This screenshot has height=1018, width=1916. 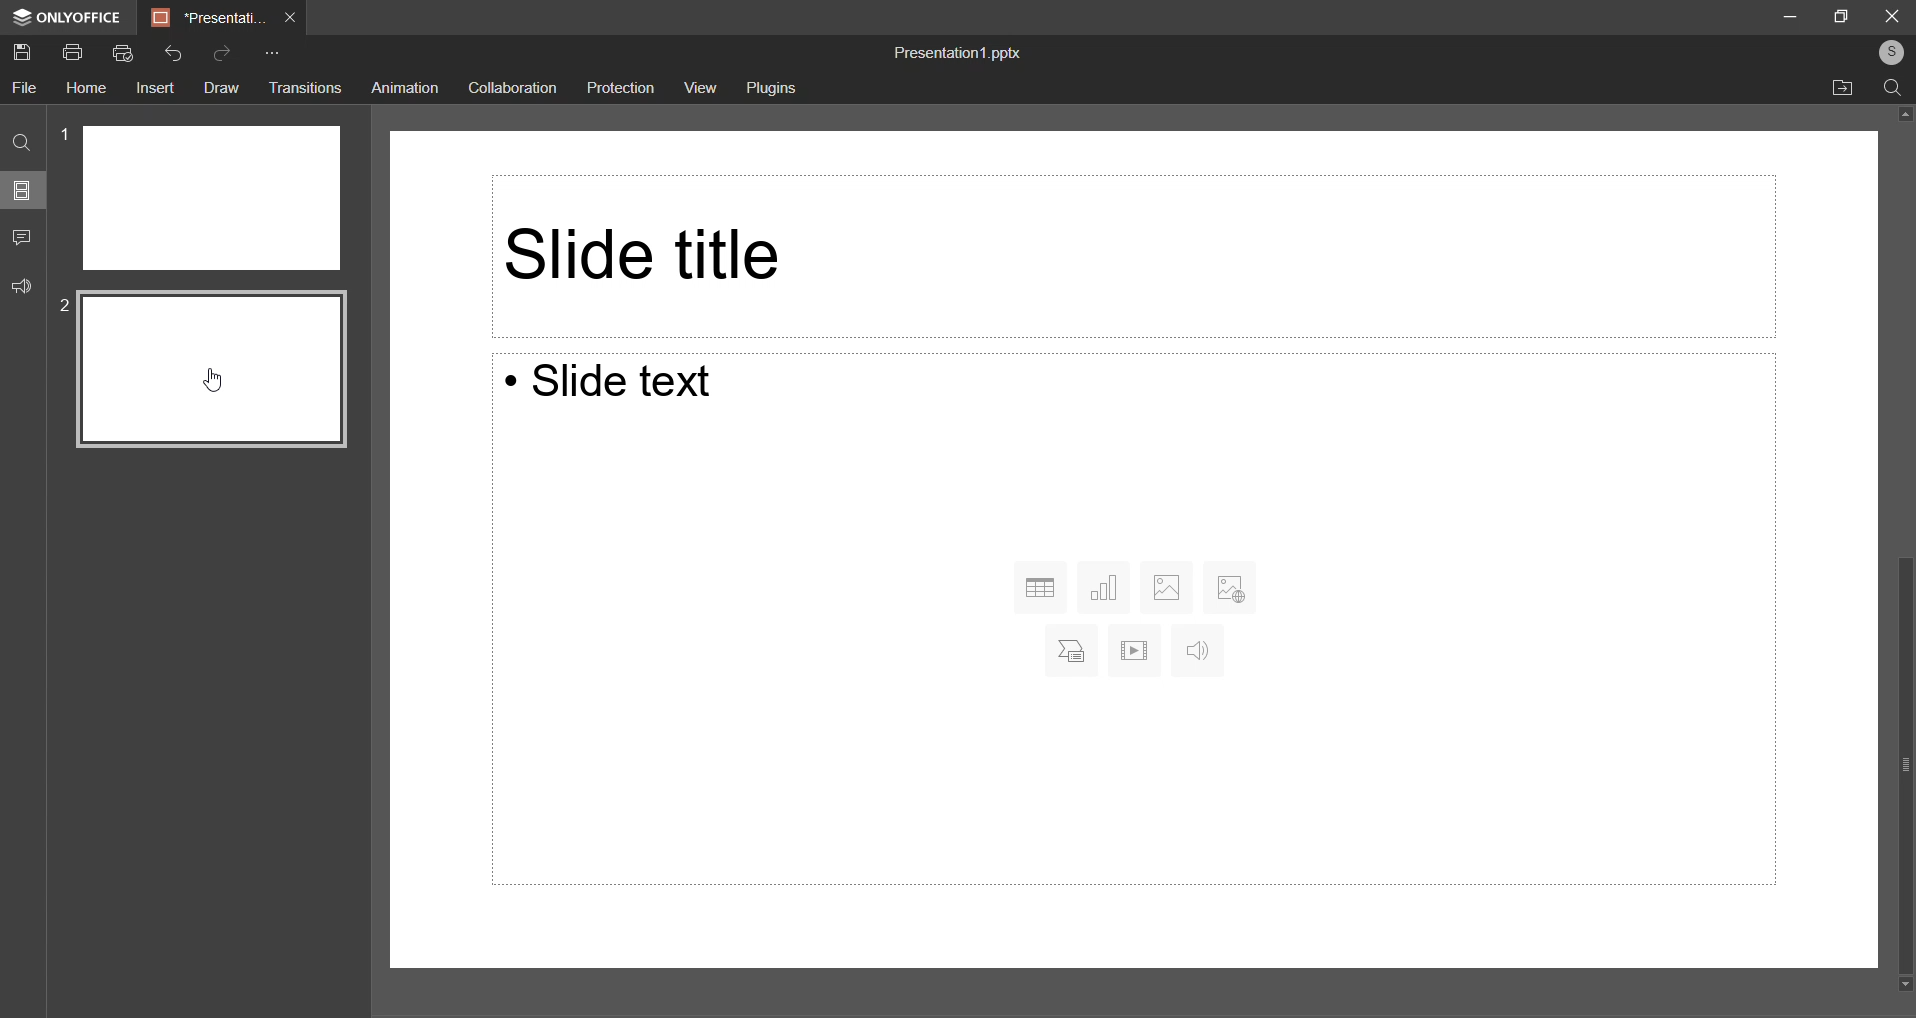 I want to click on Scroll bar, so click(x=1895, y=759).